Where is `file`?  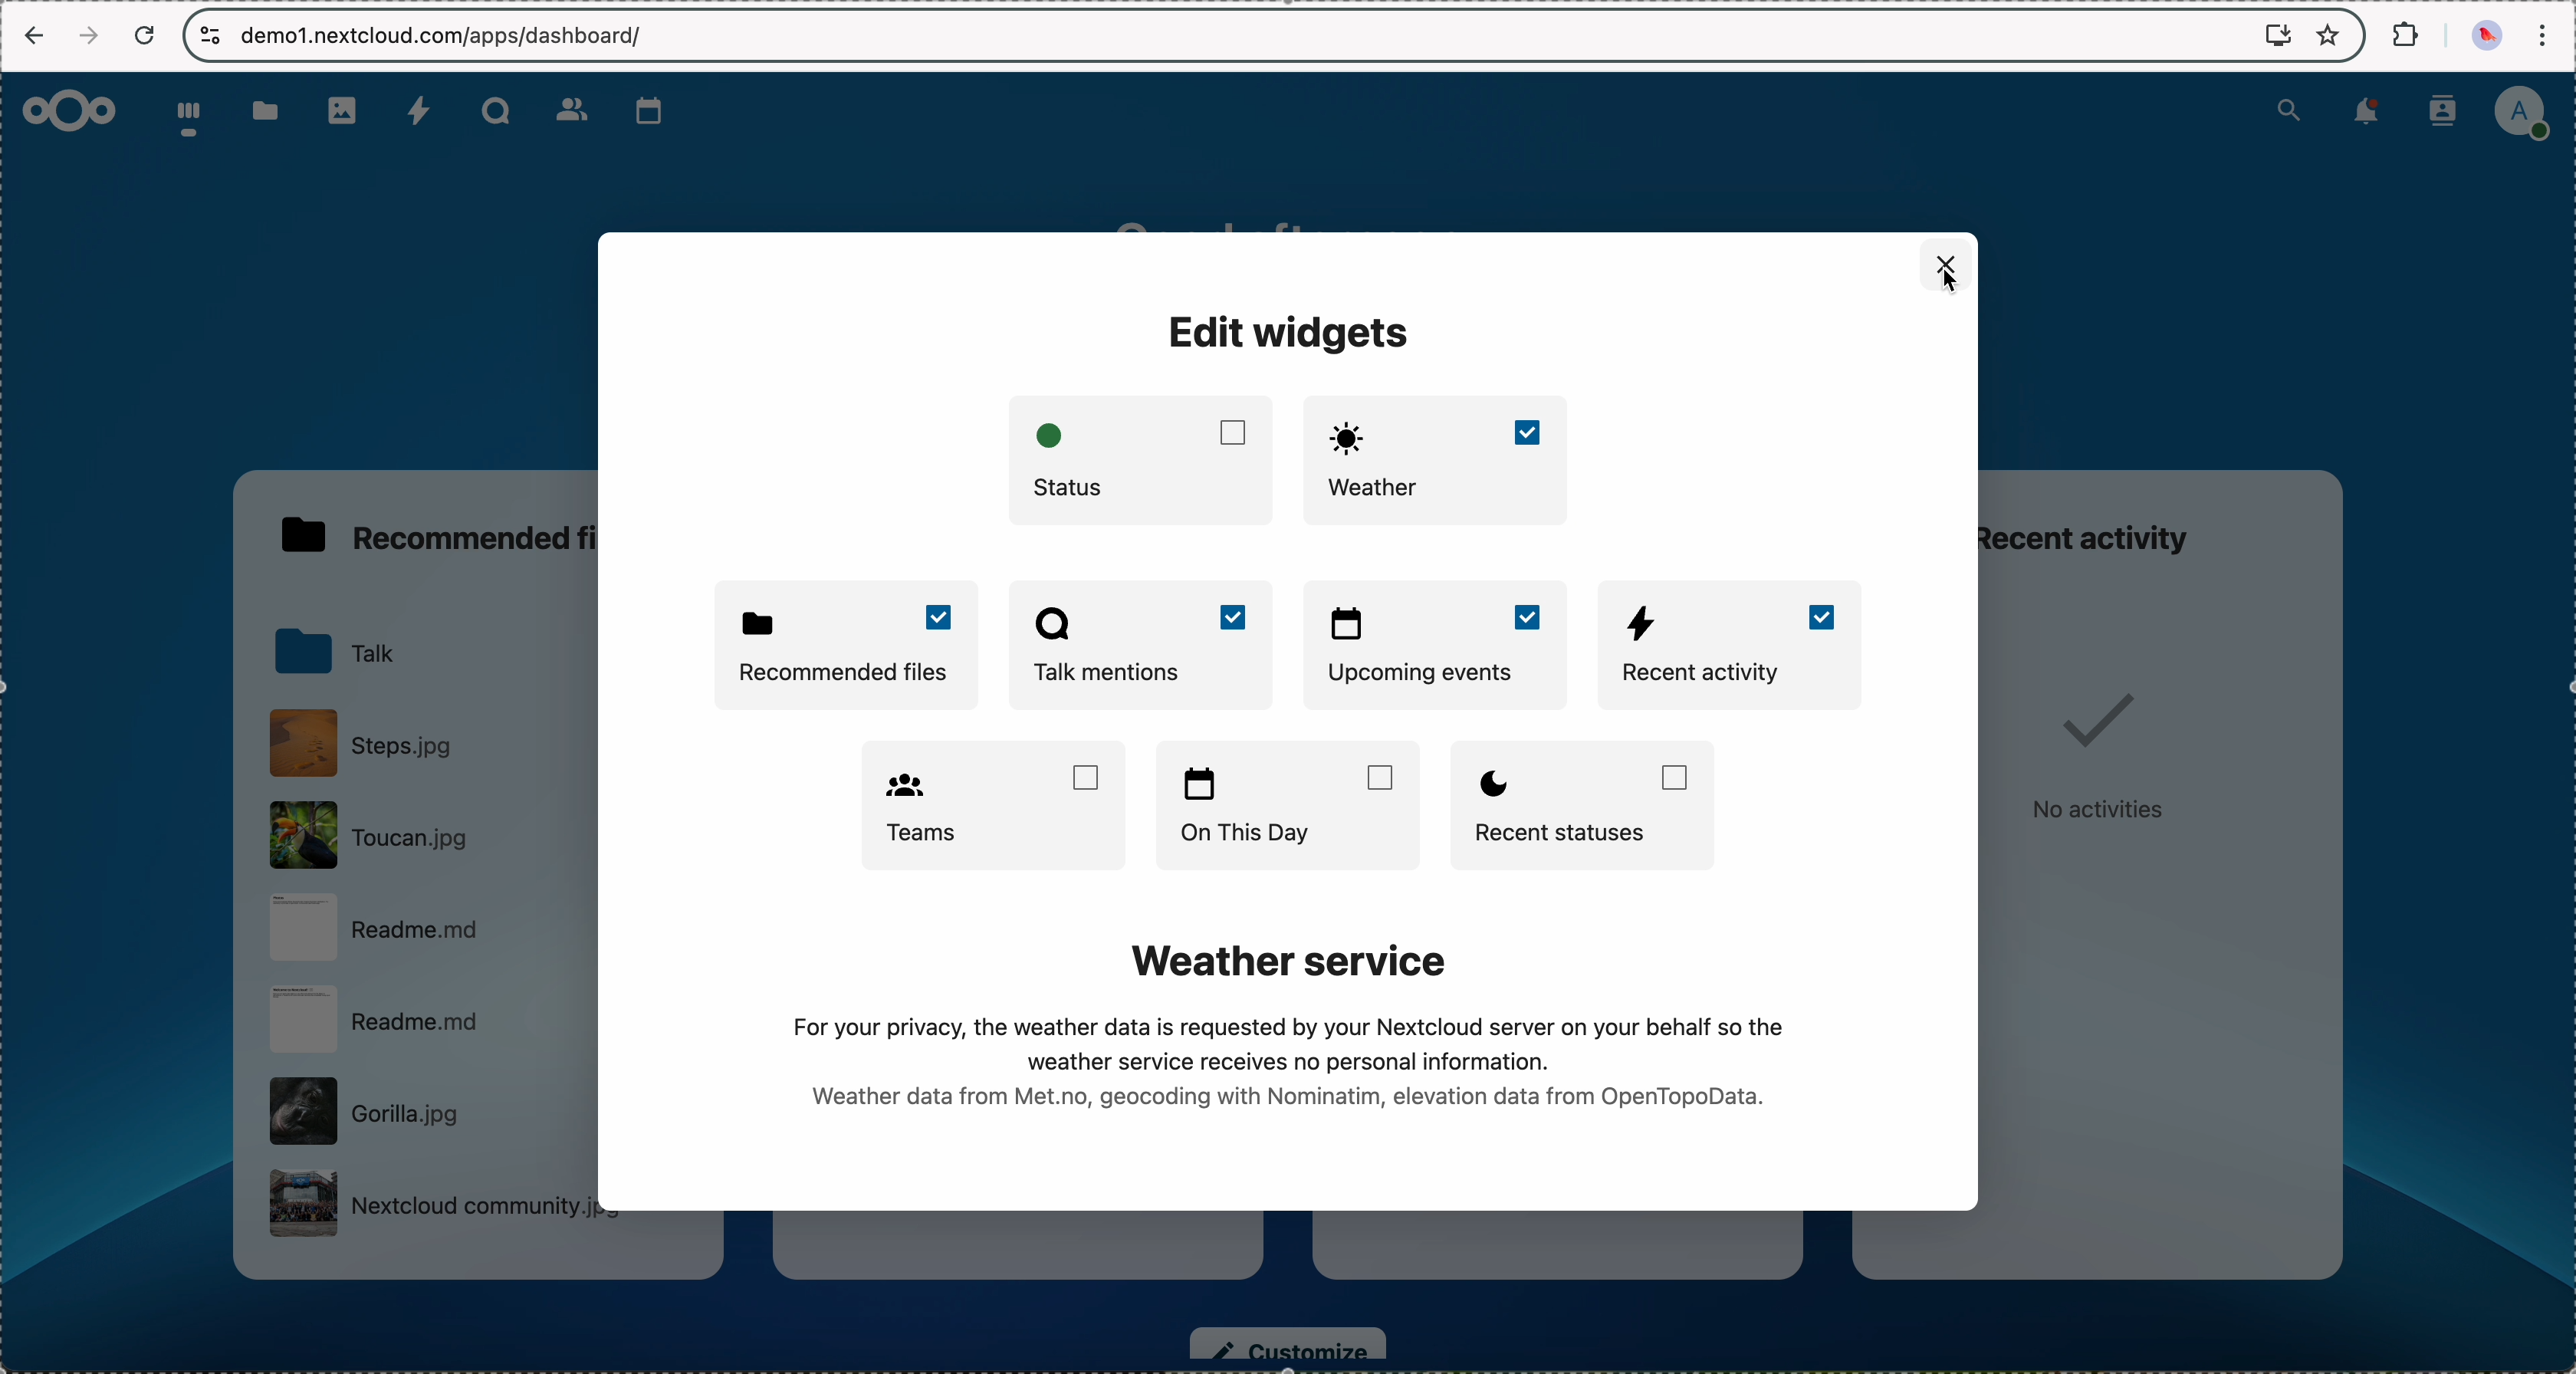 file is located at coordinates (423, 1107).